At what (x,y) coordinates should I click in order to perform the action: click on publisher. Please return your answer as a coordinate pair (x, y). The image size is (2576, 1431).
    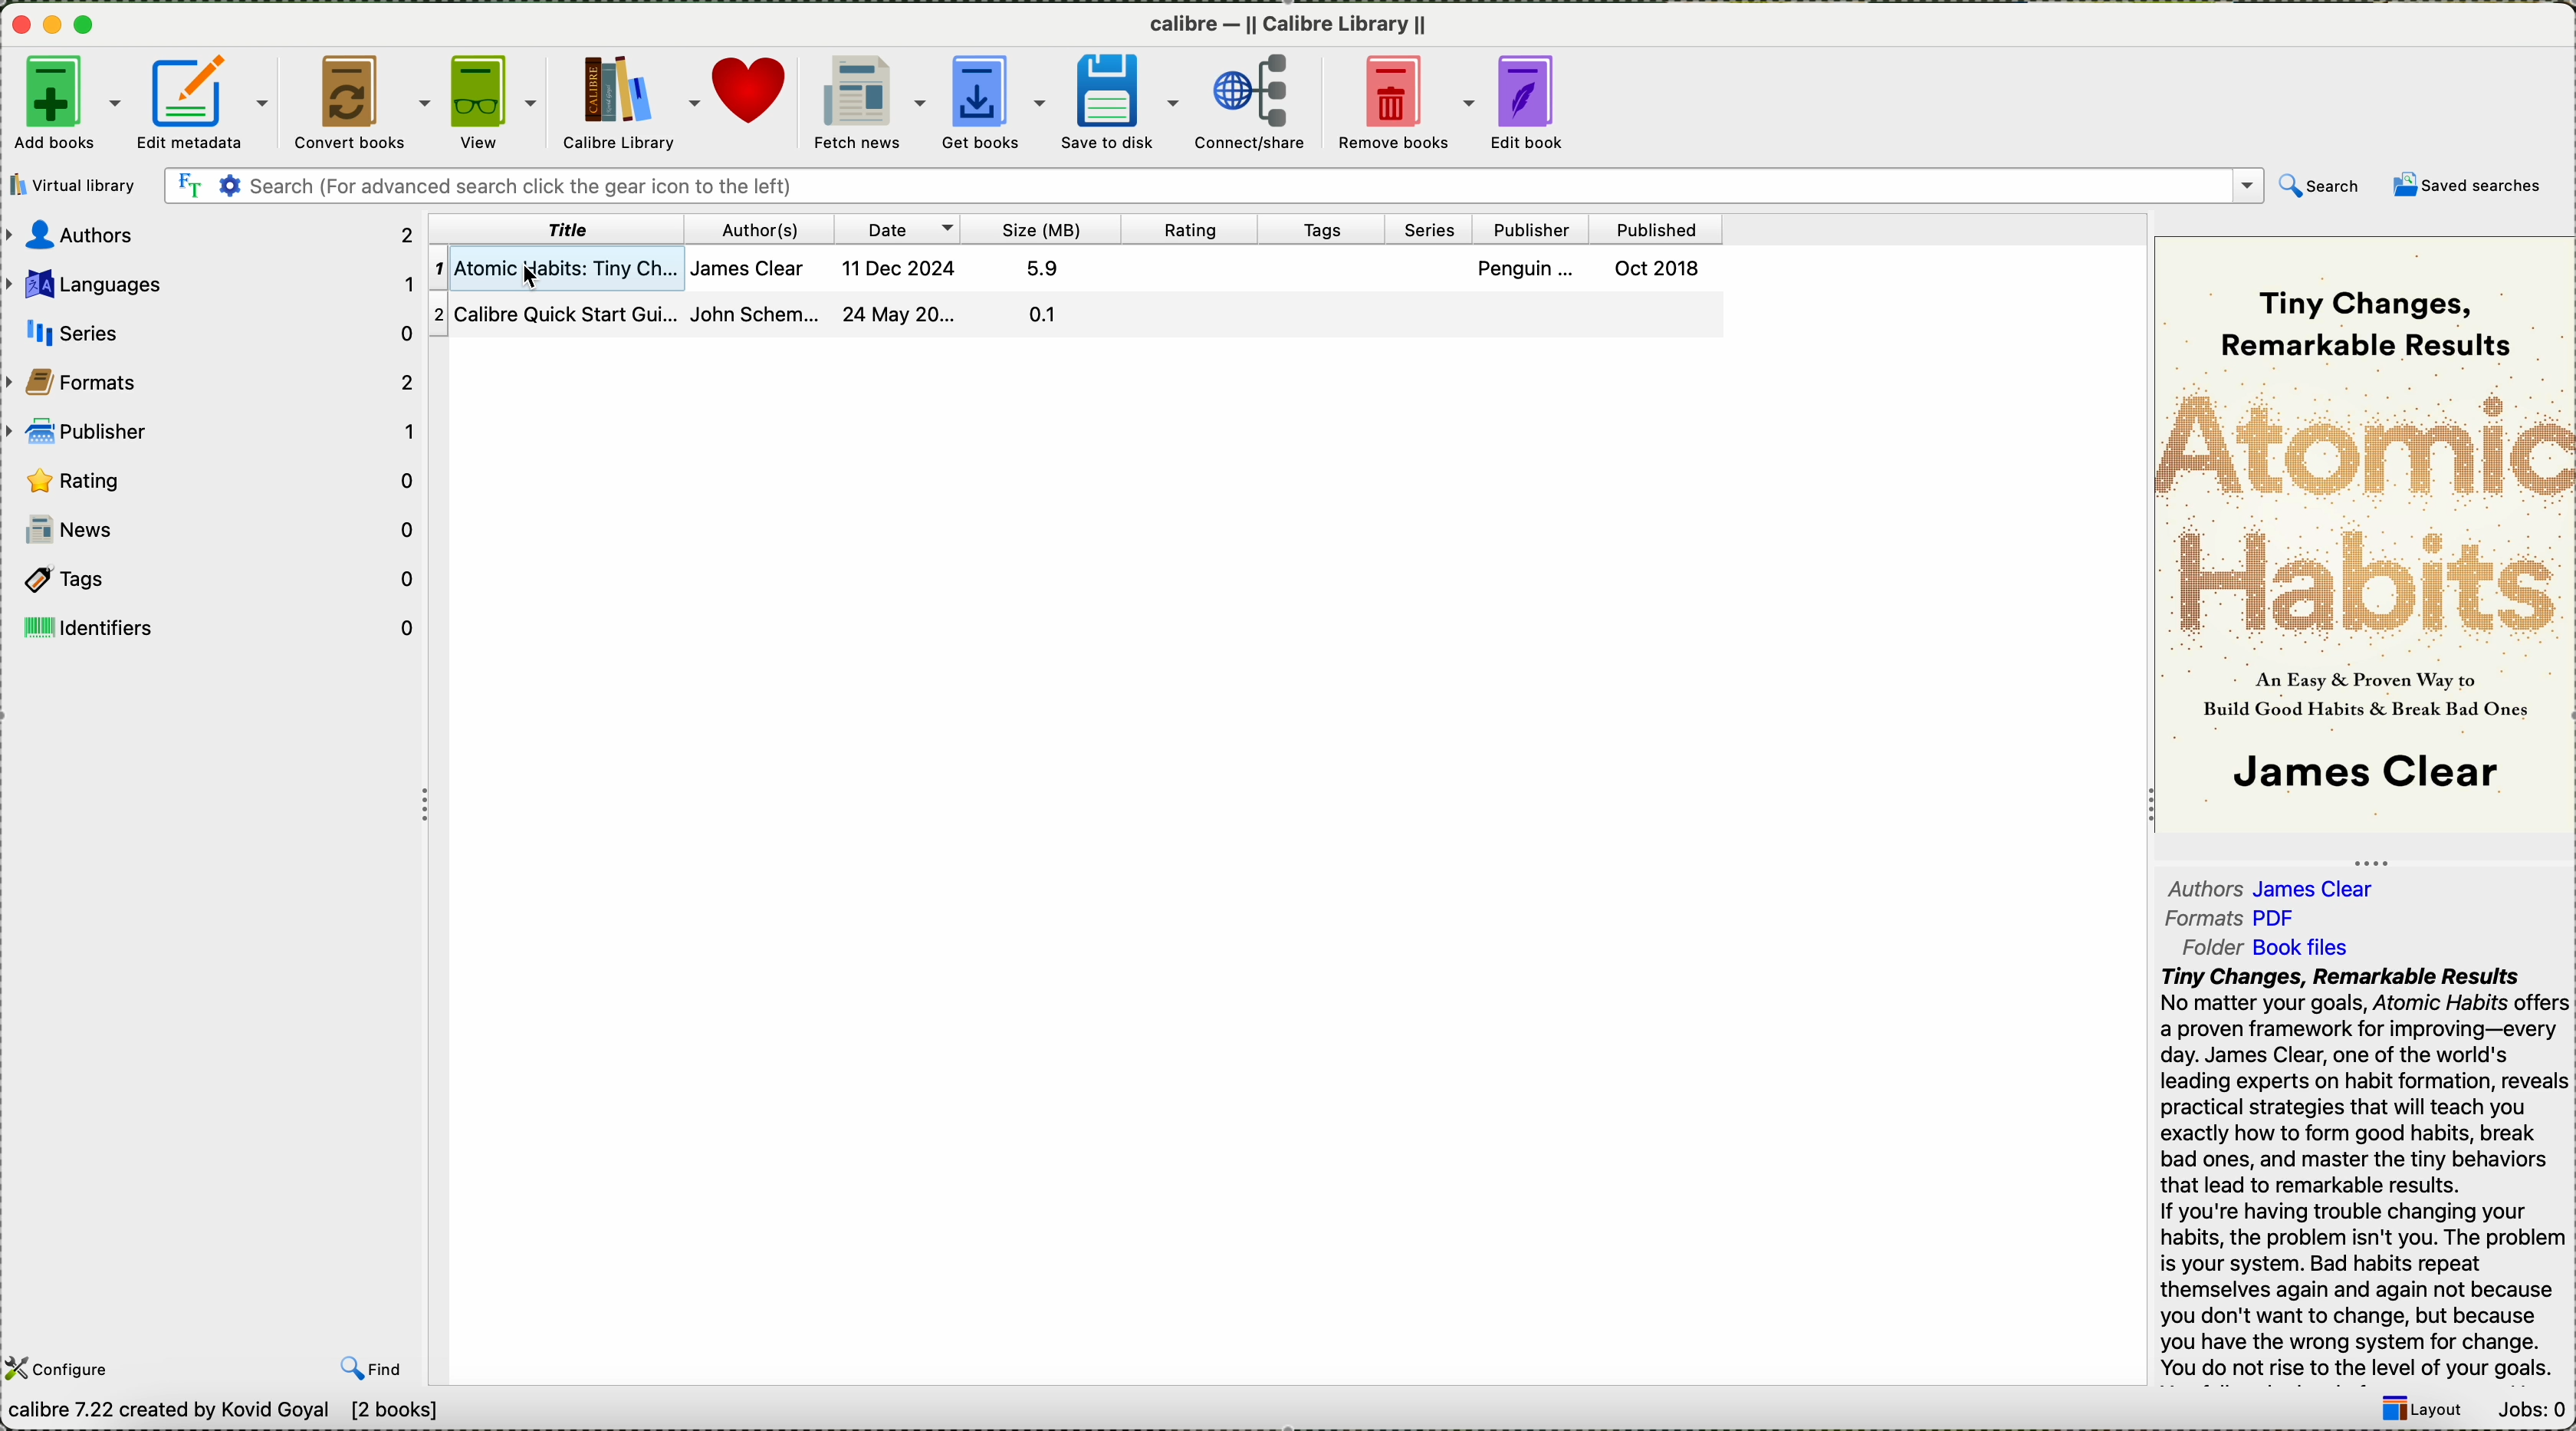
    Looking at the image, I should click on (213, 426).